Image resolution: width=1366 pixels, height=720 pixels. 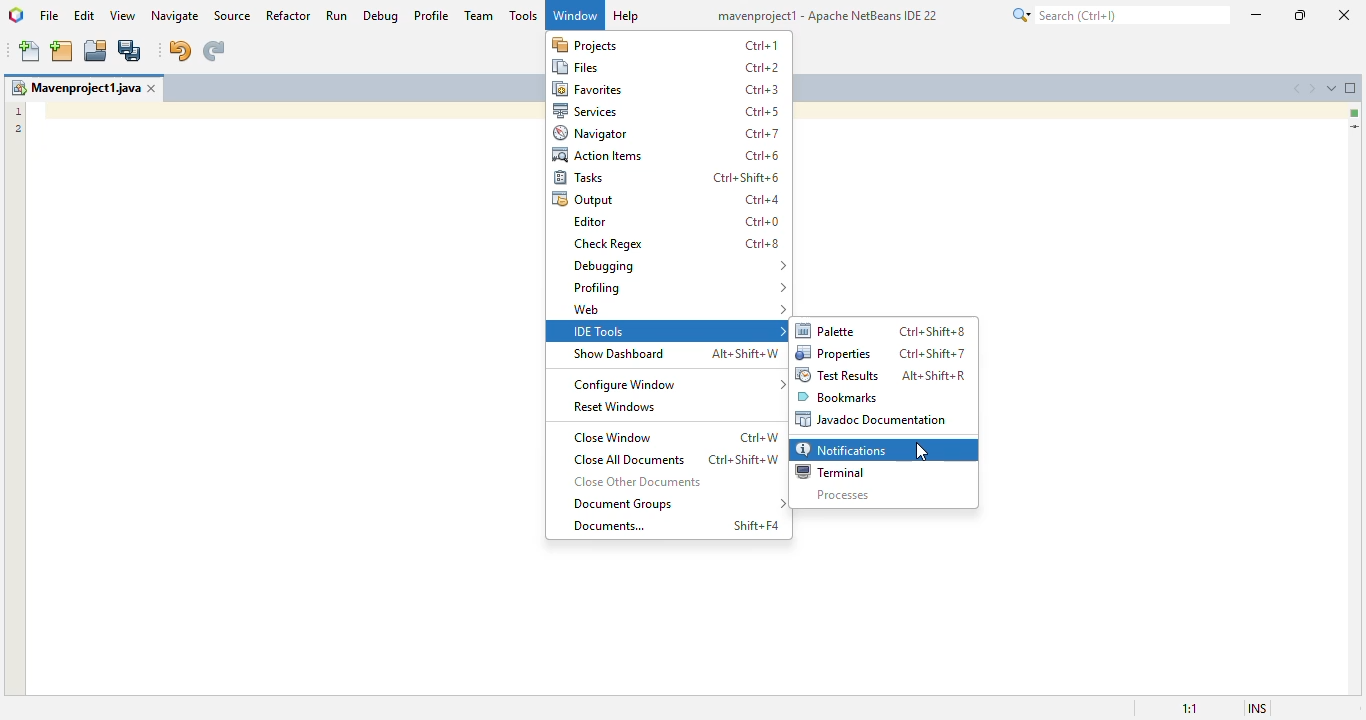 I want to click on projects, so click(x=586, y=44).